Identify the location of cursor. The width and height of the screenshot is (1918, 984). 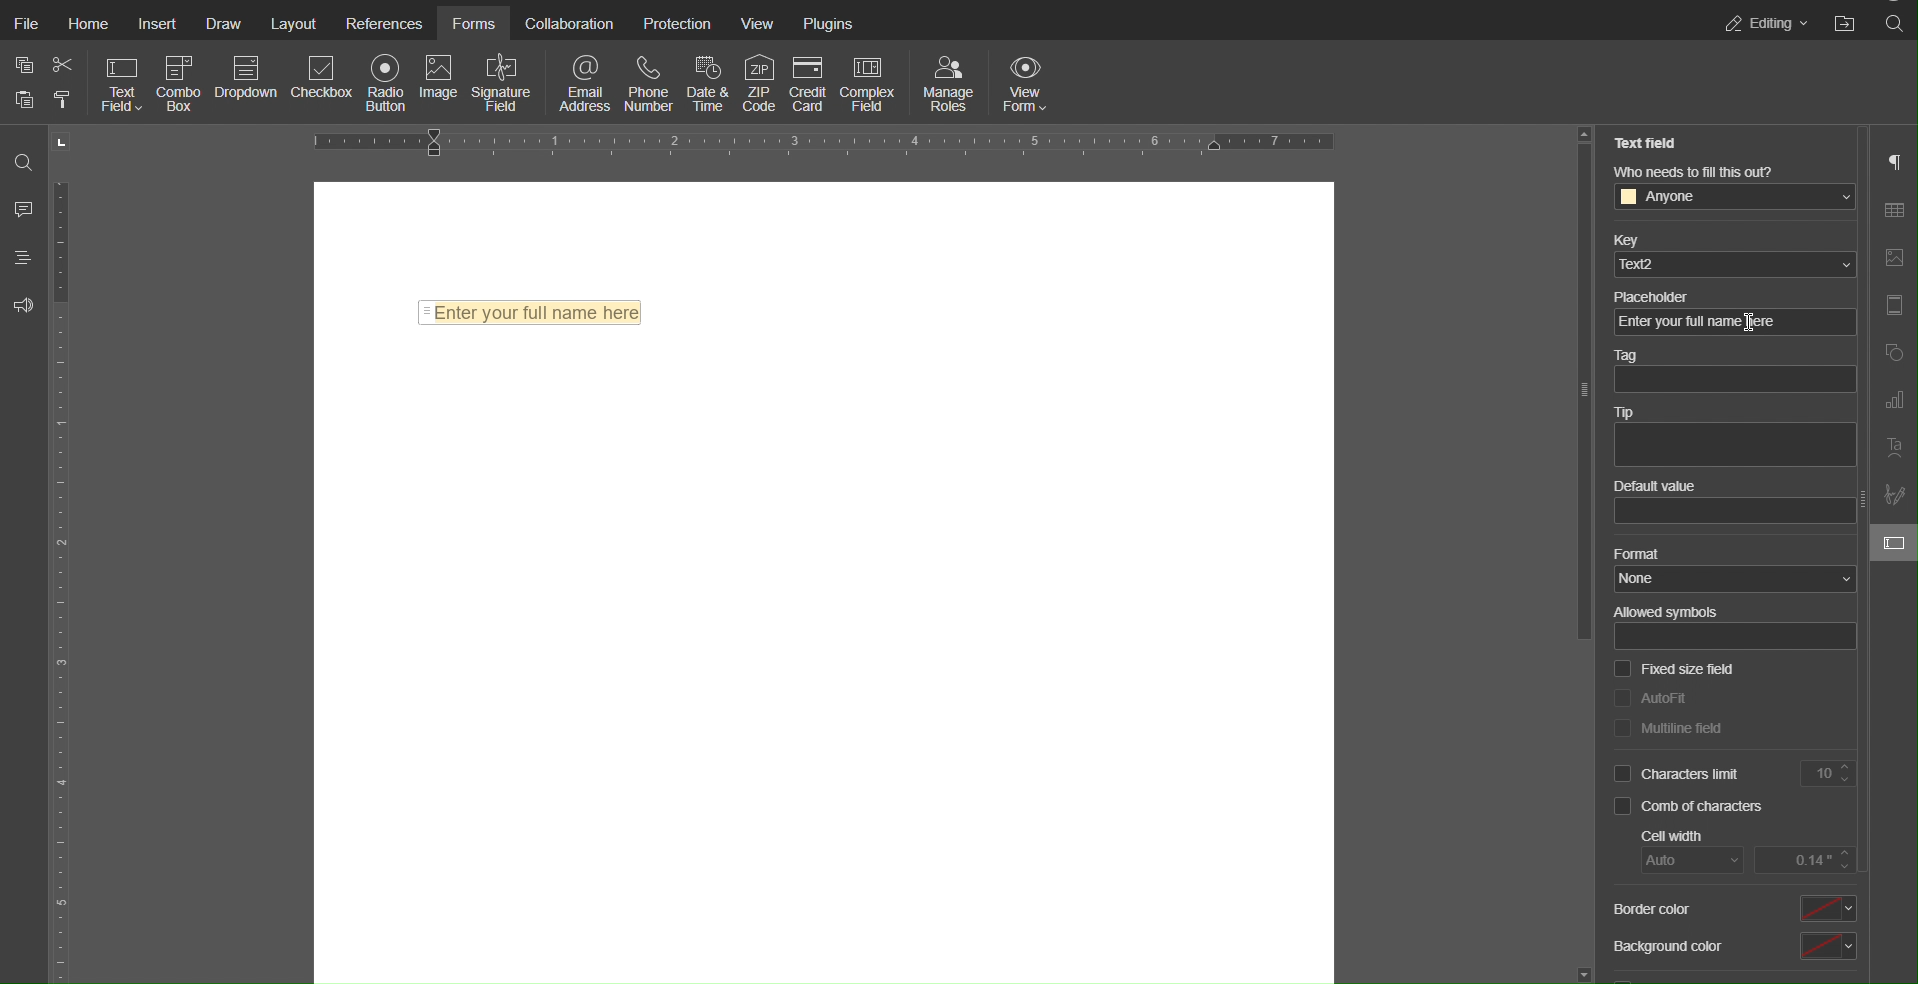
(1750, 325).